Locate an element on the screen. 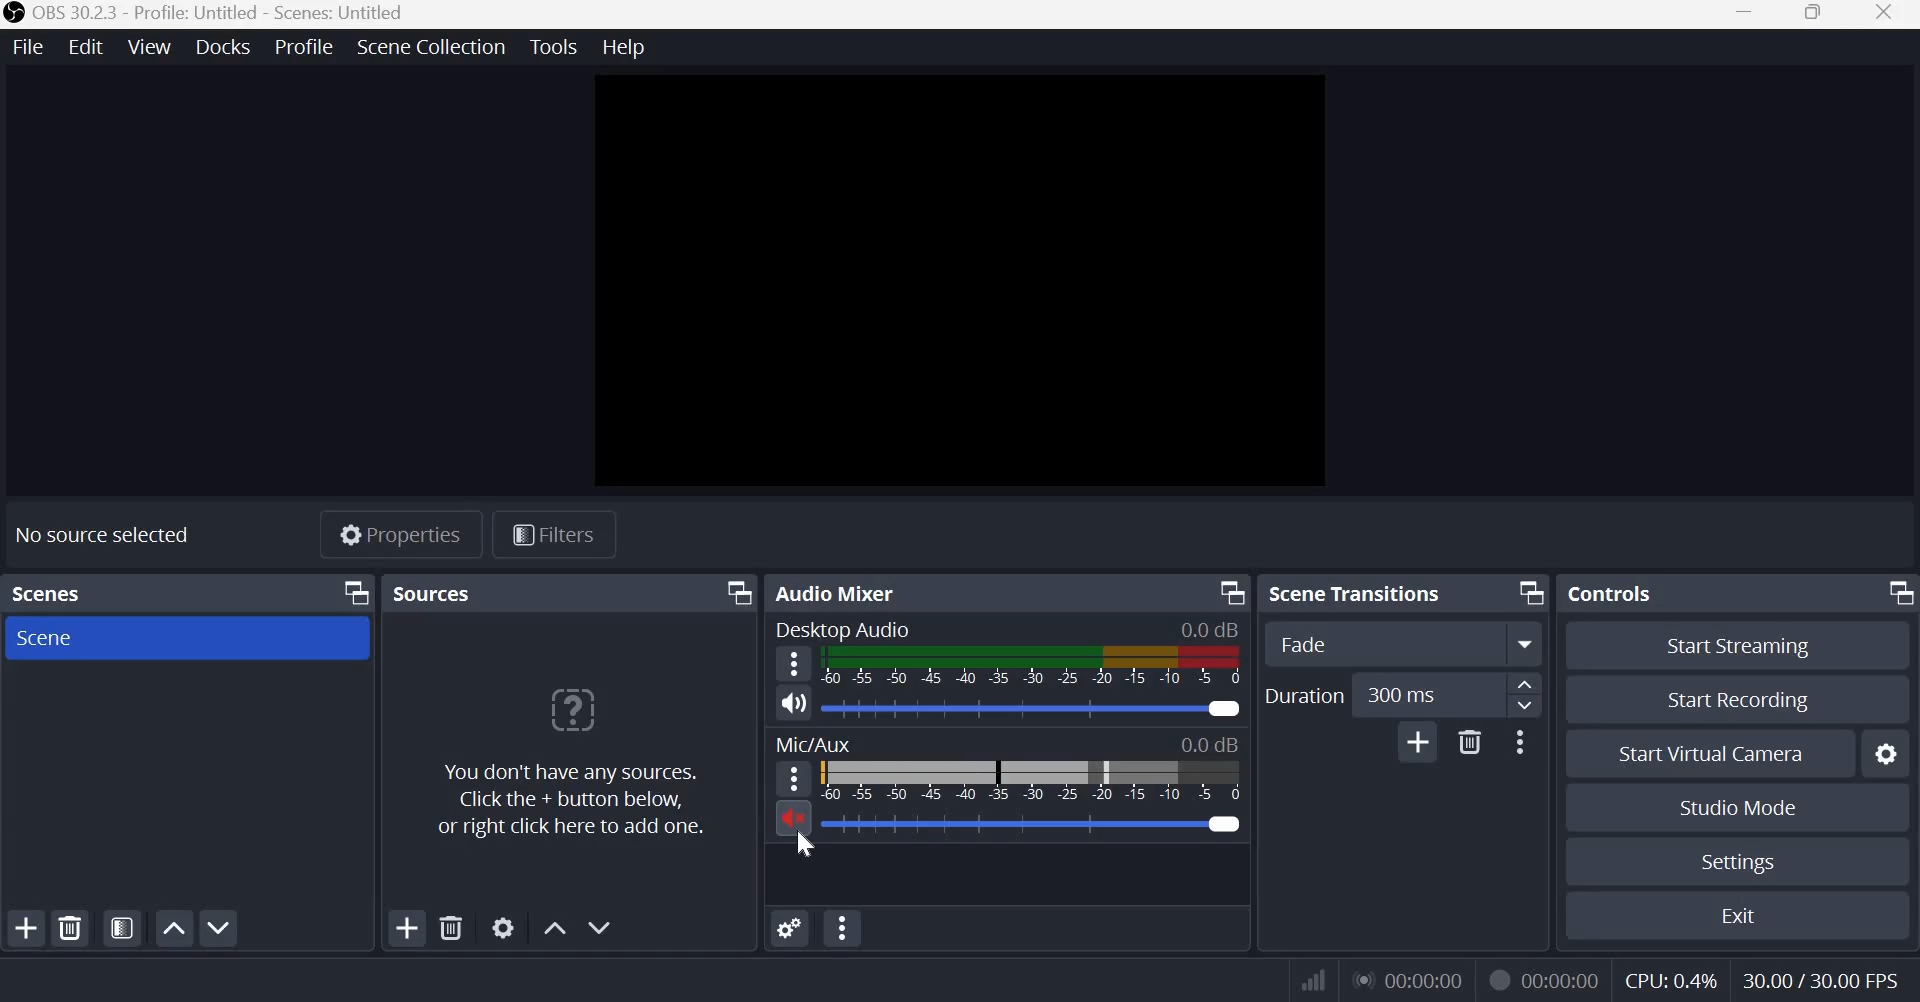 This screenshot has height=1002, width=1920. Mic/Aux is located at coordinates (812, 745).